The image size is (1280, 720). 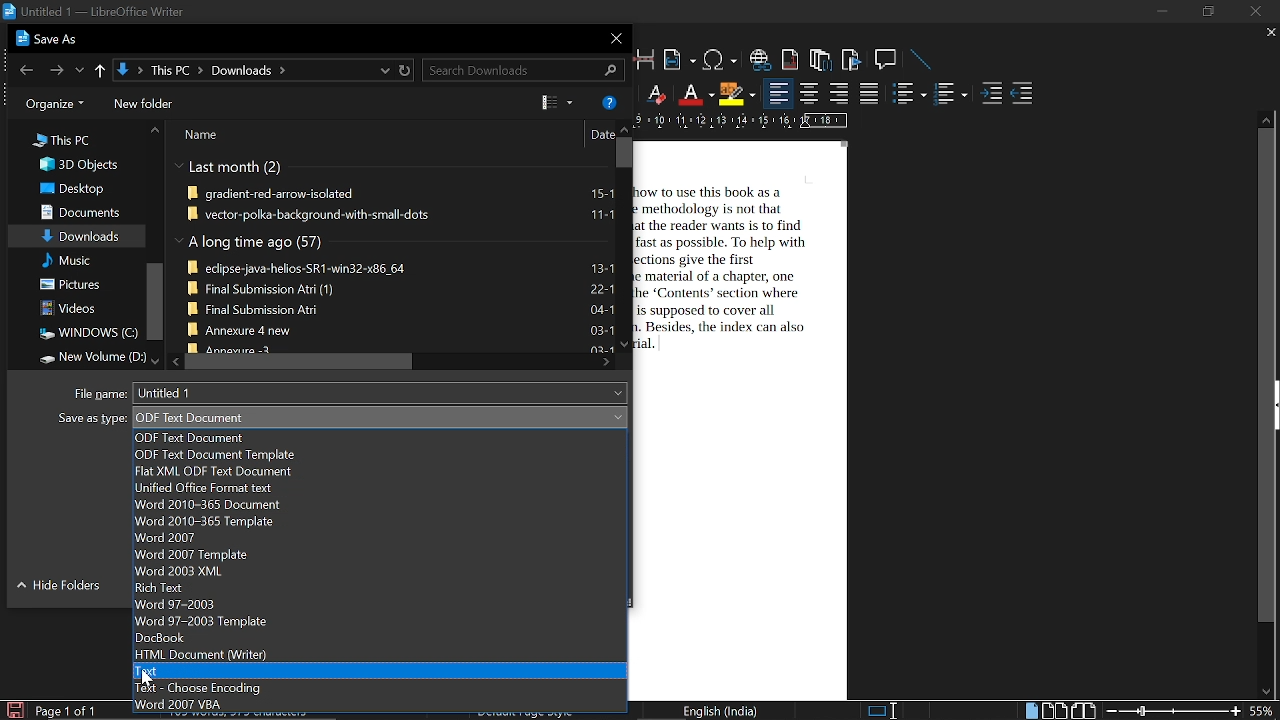 I want to click on gradient-red-arrow-isolated 15-1, so click(x=402, y=195).